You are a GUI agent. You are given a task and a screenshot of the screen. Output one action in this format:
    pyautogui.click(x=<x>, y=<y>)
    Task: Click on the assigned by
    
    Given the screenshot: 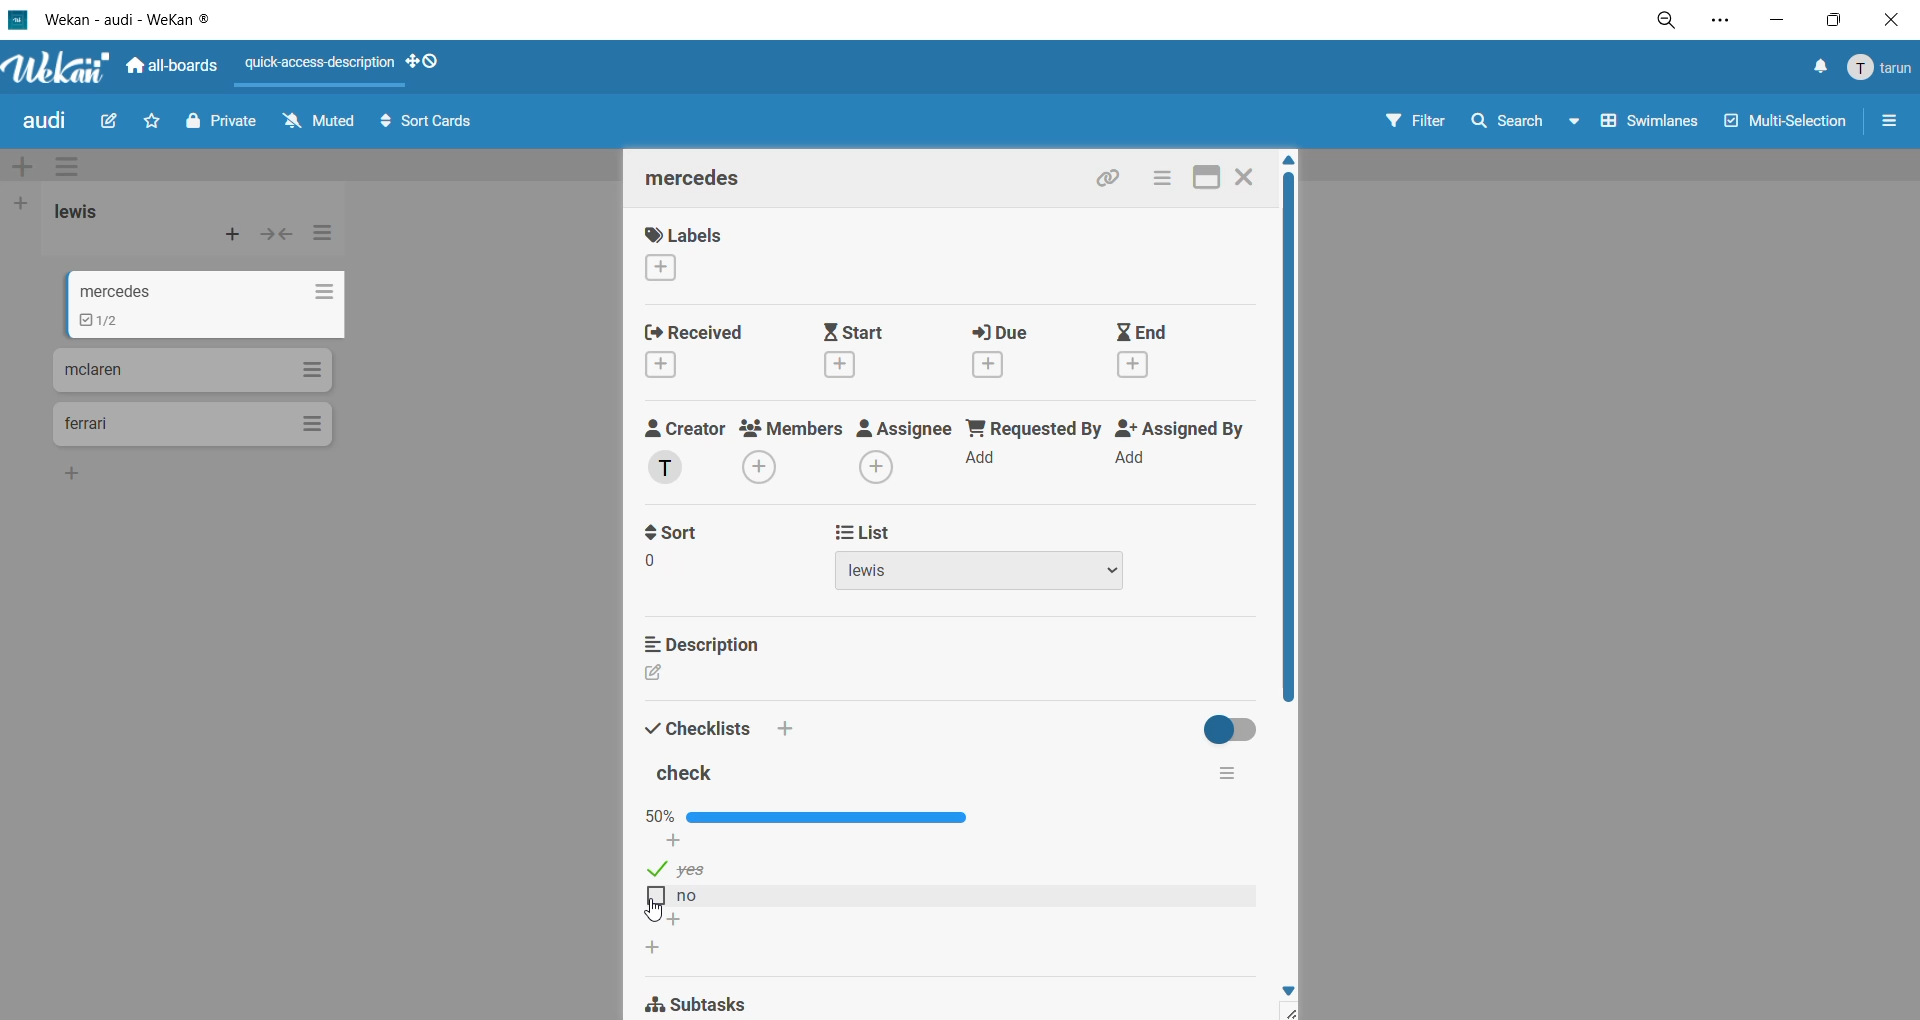 What is the action you would take?
    pyautogui.click(x=1179, y=448)
    